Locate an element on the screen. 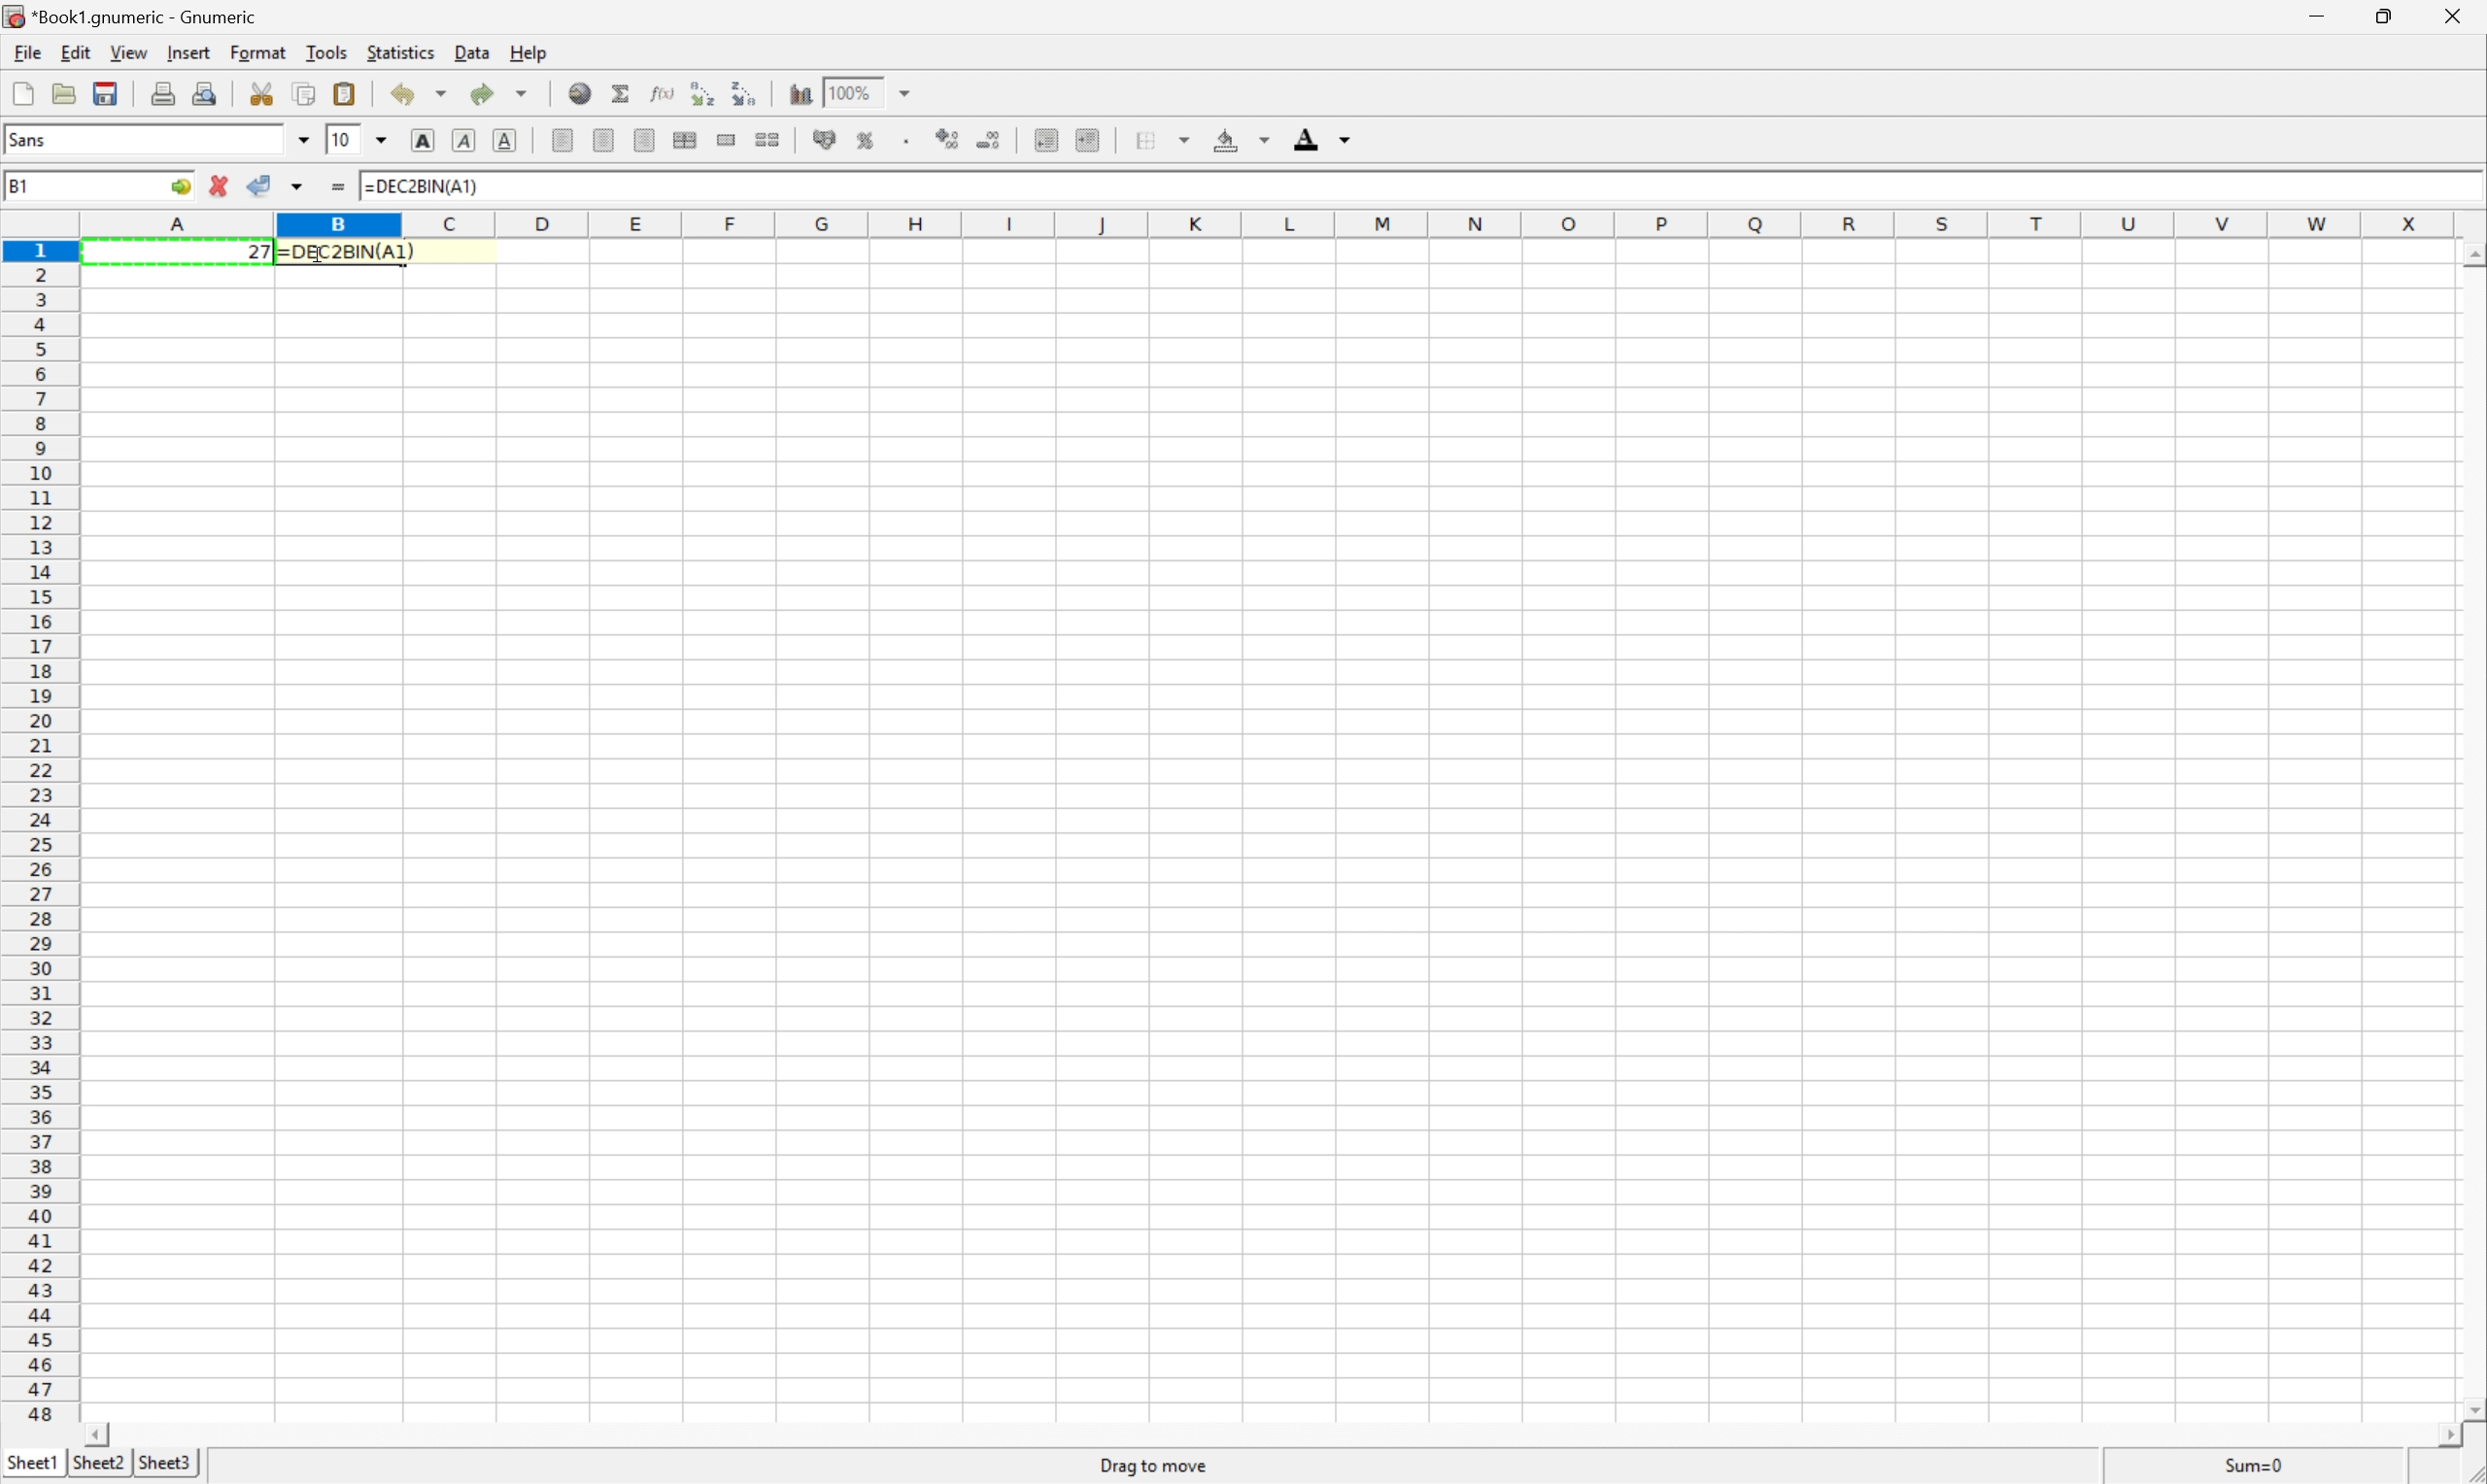  Edit is located at coordinates (73, 54).